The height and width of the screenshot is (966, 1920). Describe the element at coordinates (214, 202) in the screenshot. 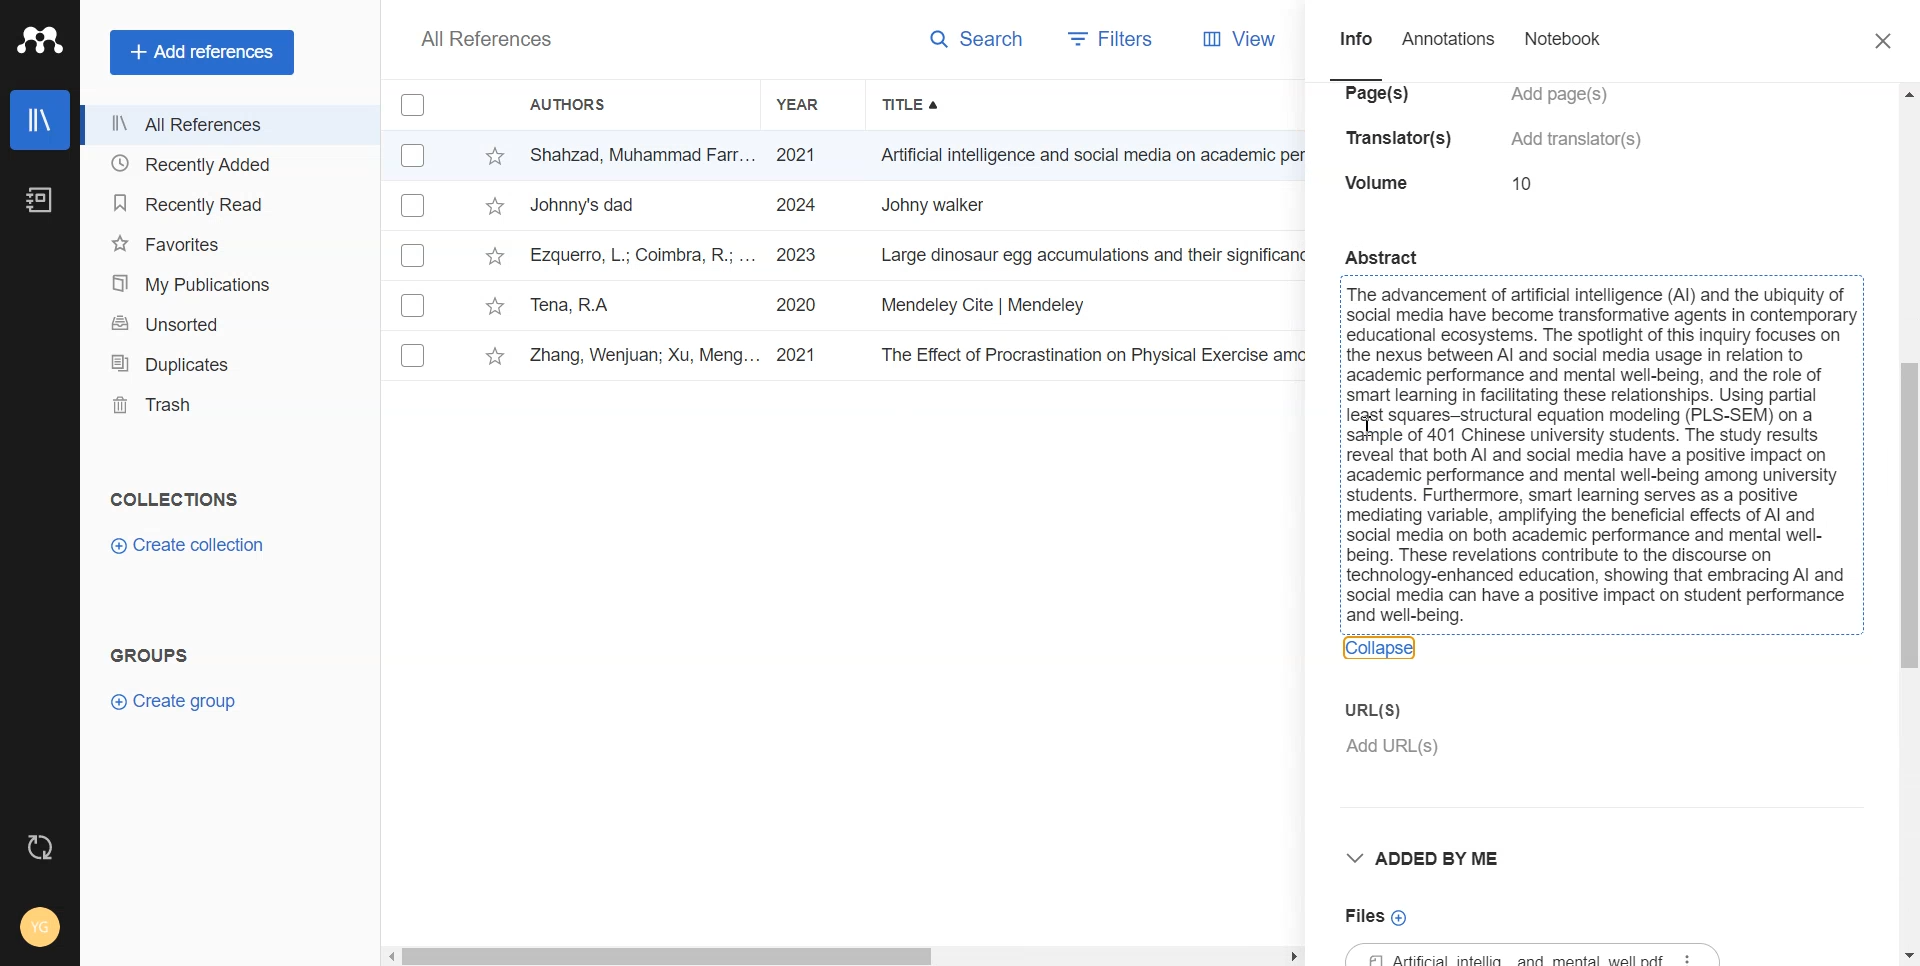

I see `Recently Read` at that location.